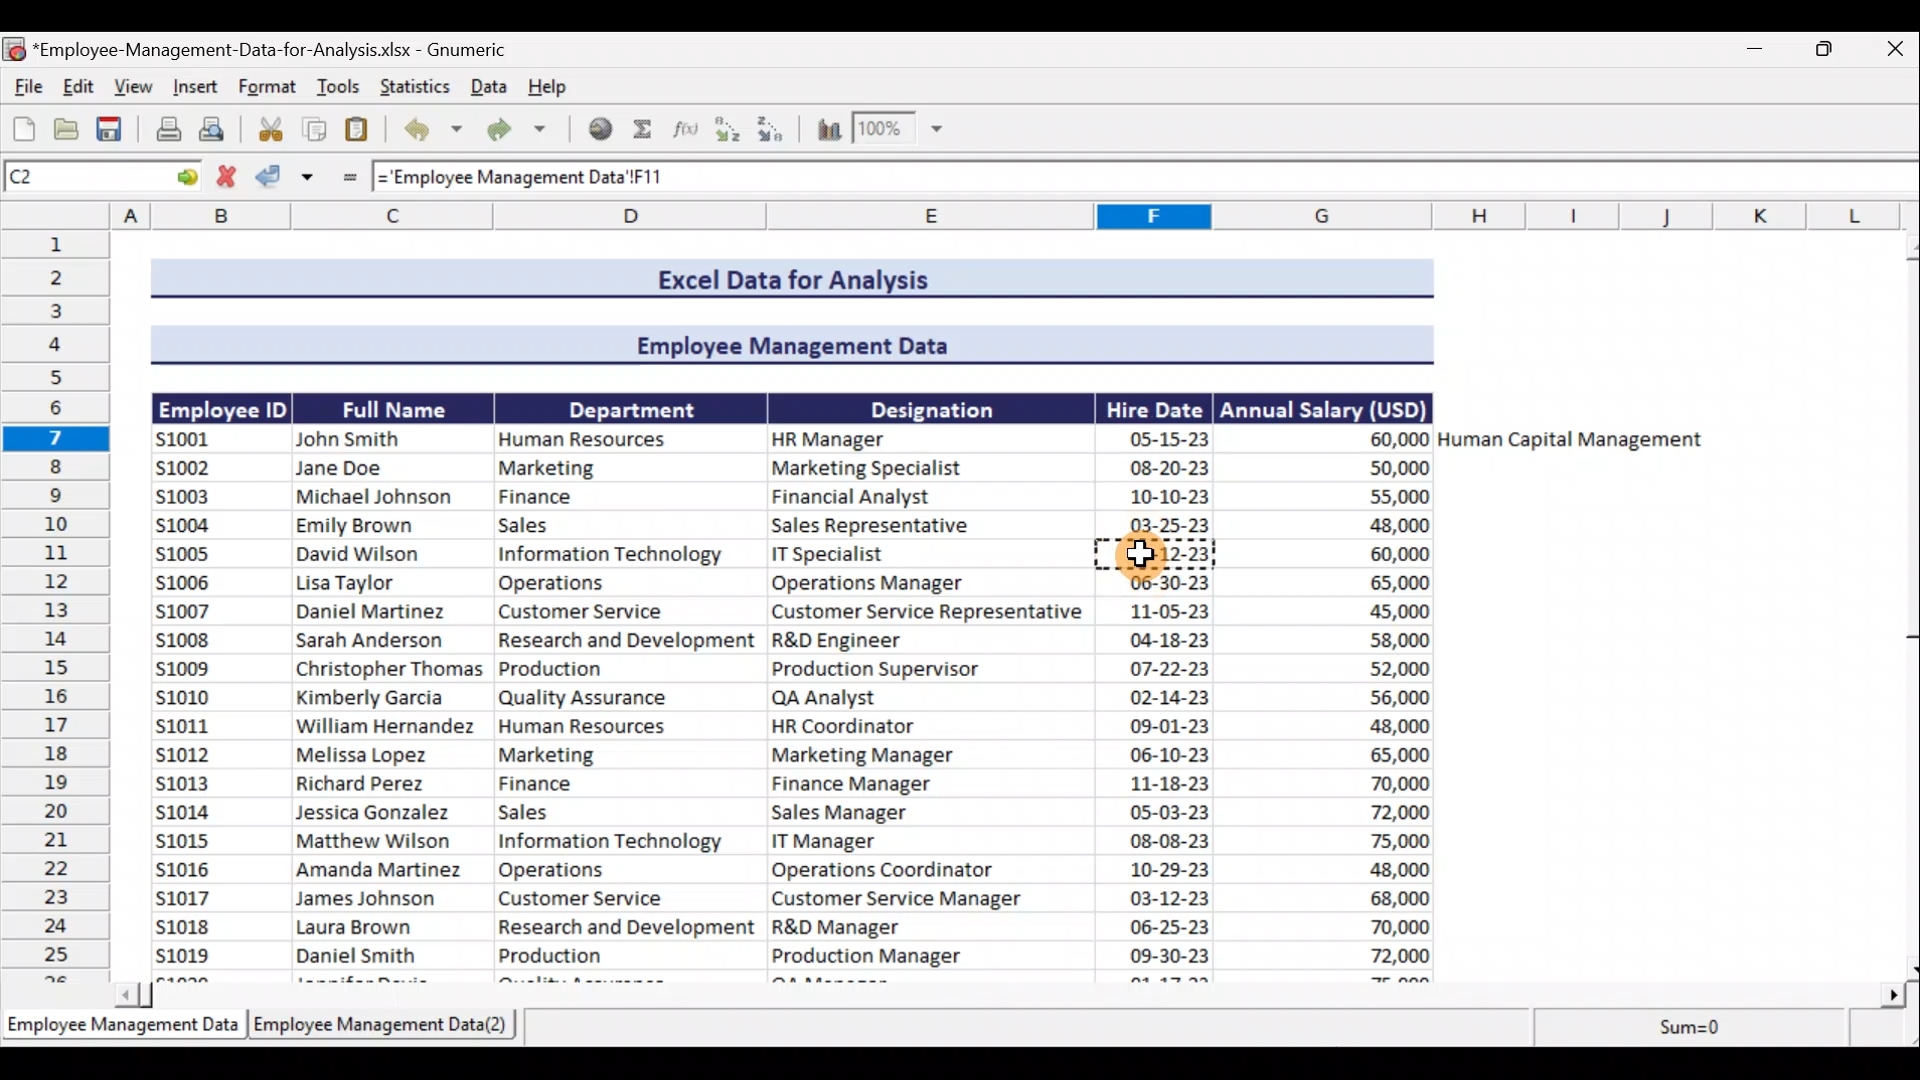  I want to click on Sum into the current cell, so click(649, 129).